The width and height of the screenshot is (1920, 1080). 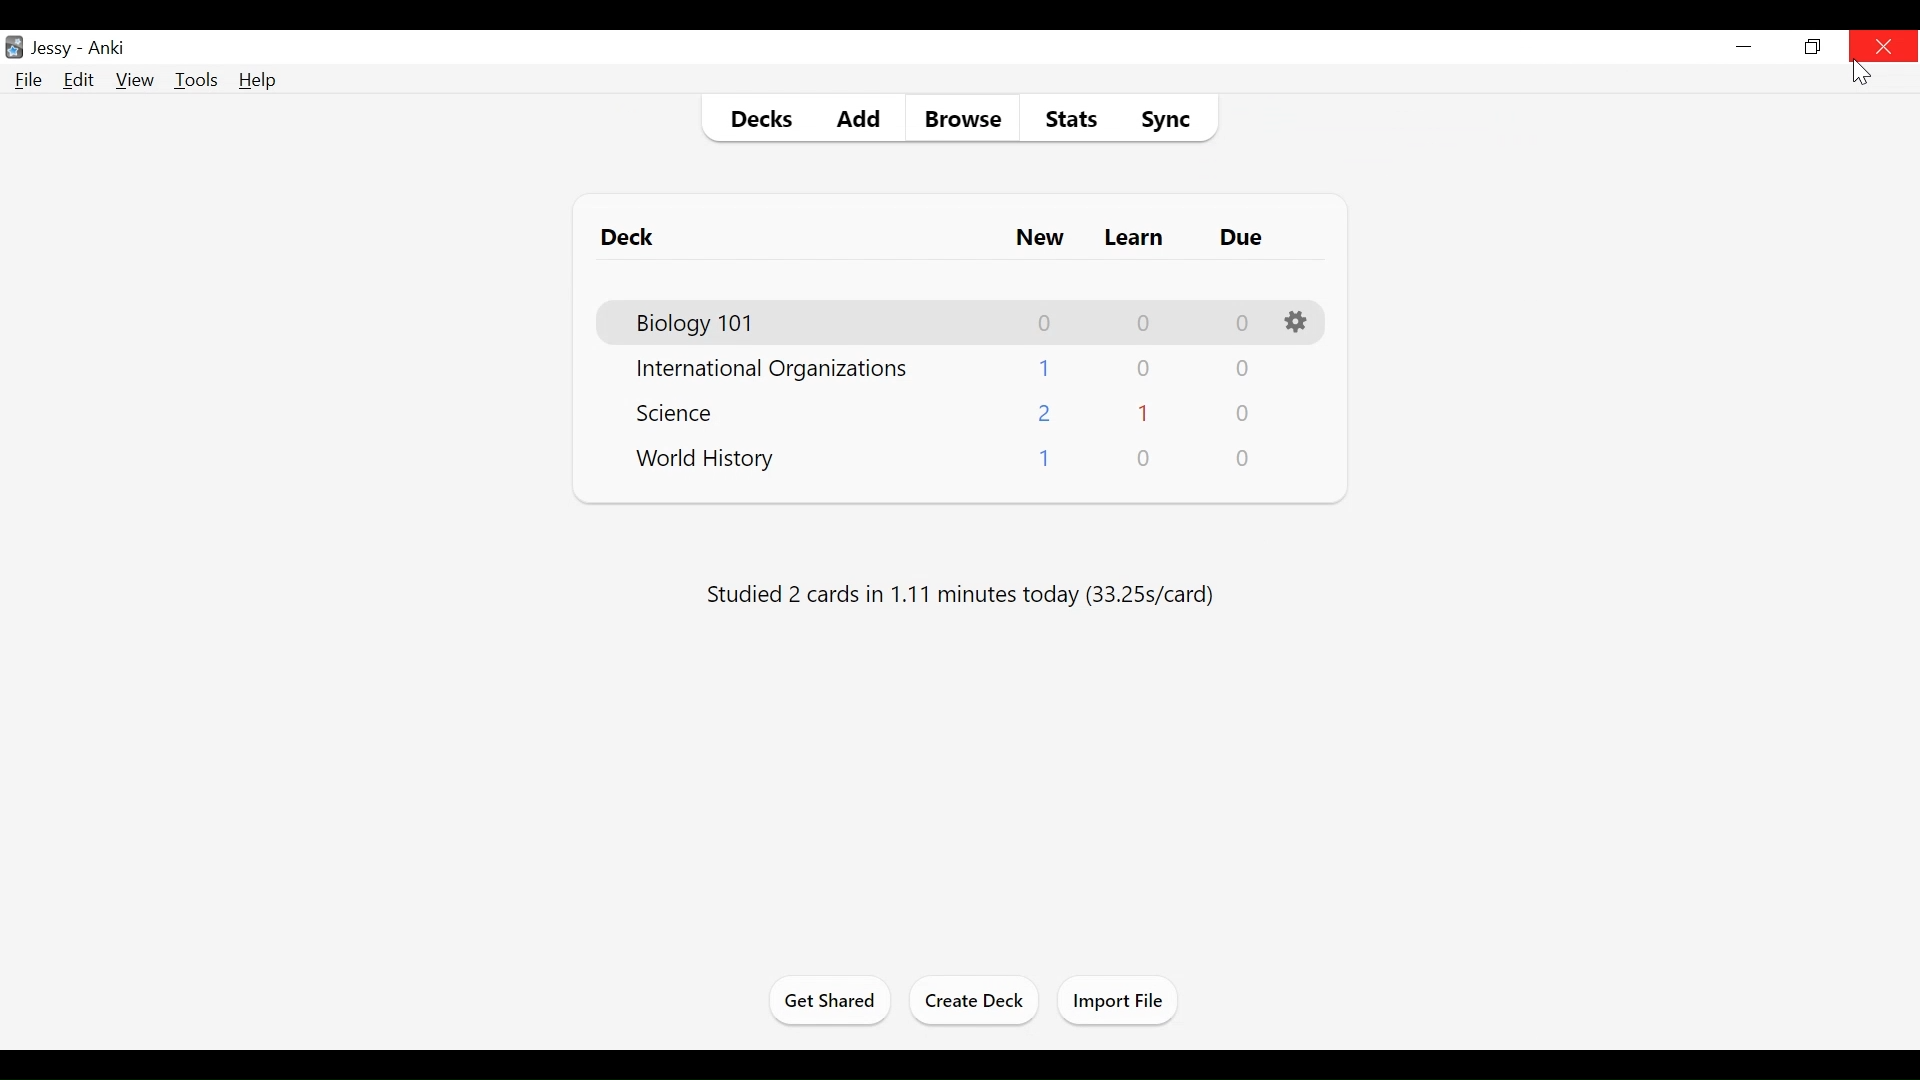 I want to click on Deck Name, so click(x=775, y=370).